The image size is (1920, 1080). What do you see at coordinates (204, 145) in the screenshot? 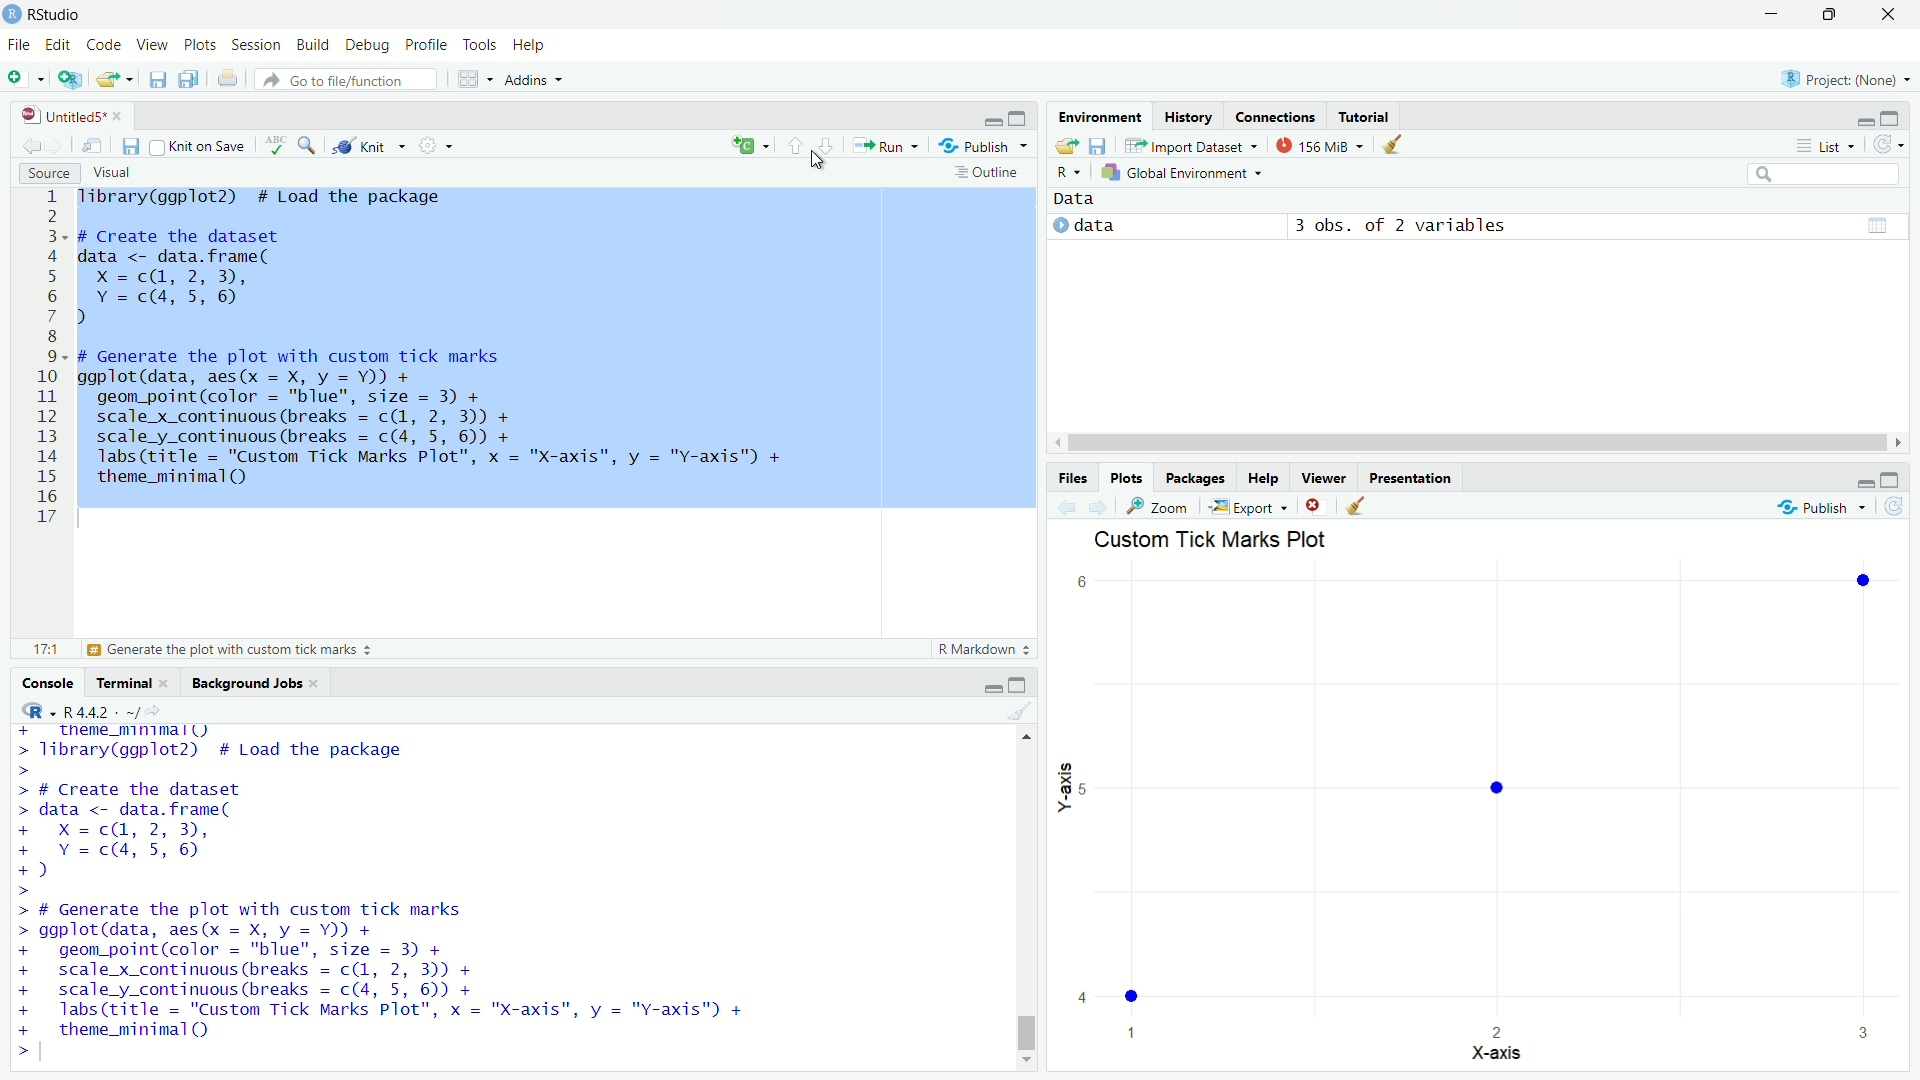
I see `knit on save` at bounding box center [204, 145].